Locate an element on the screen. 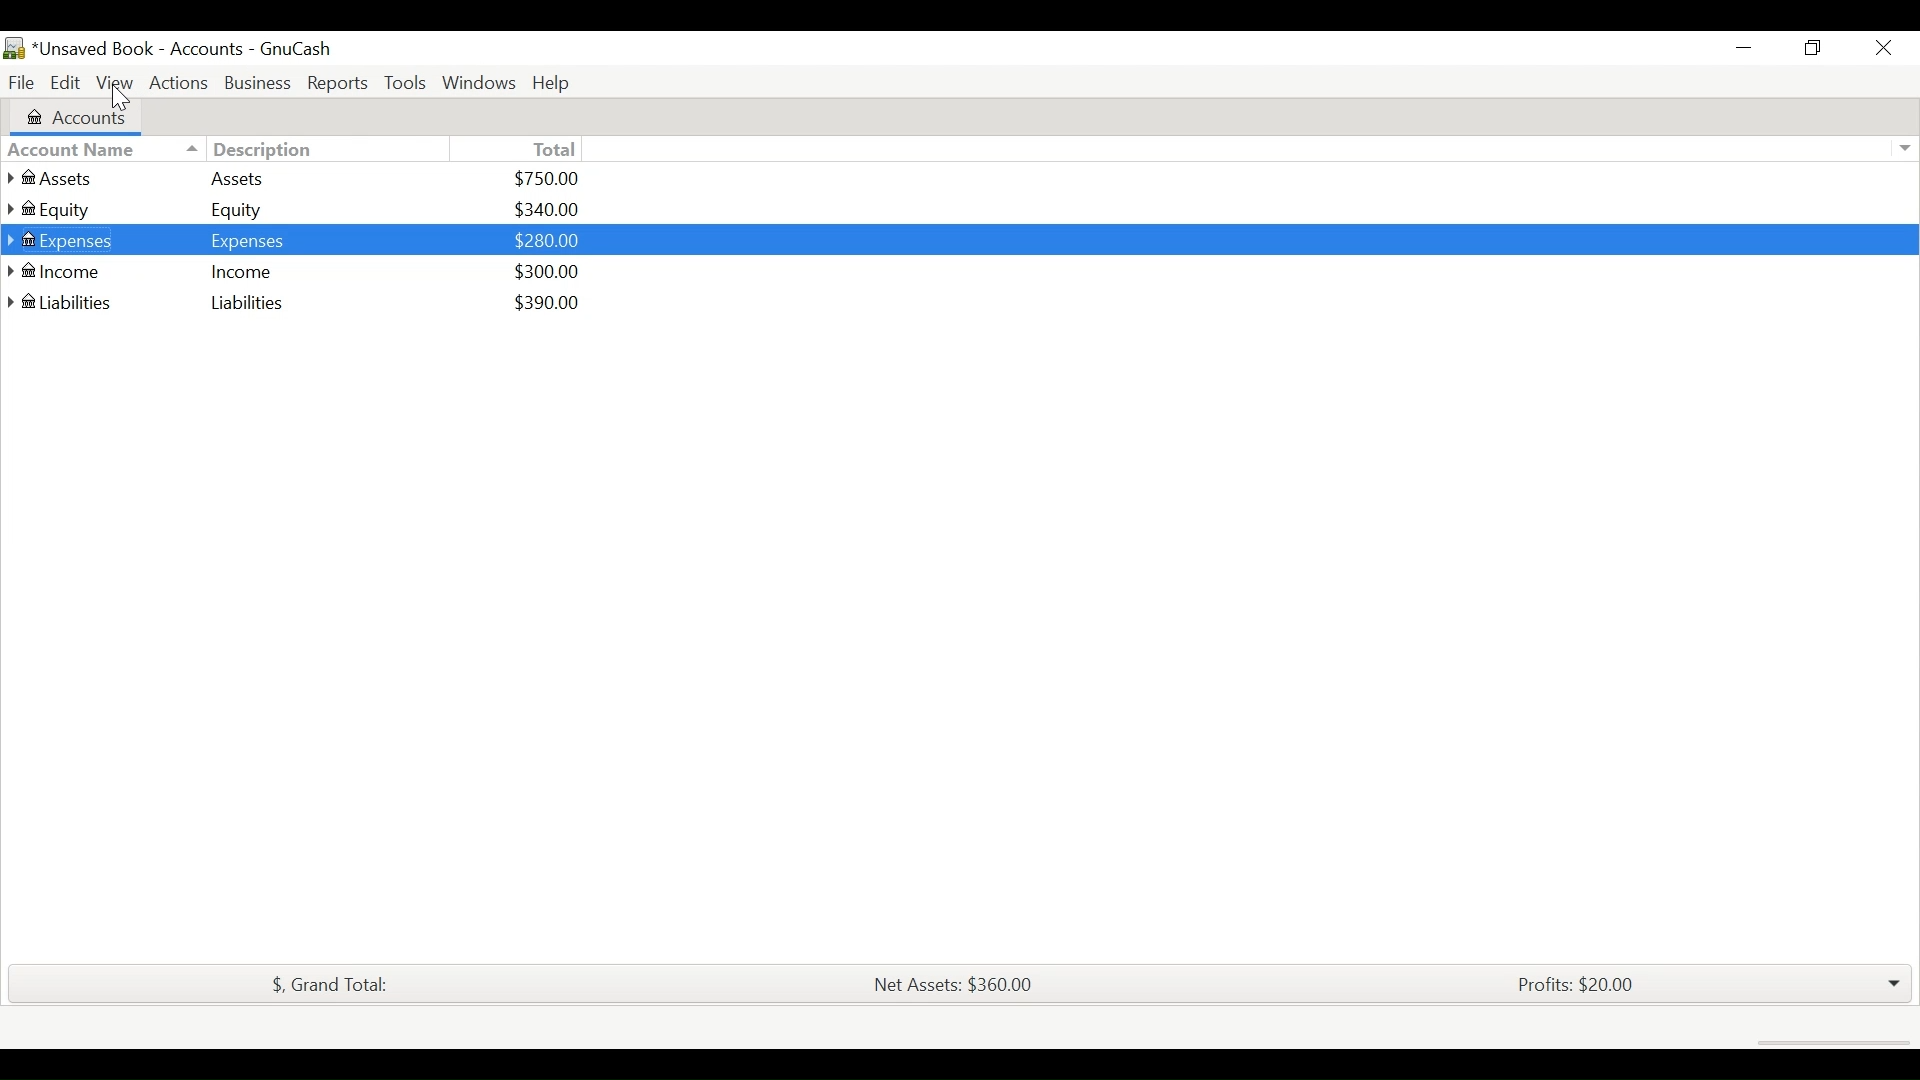  $300.00 is located at coordinates (549, 272).